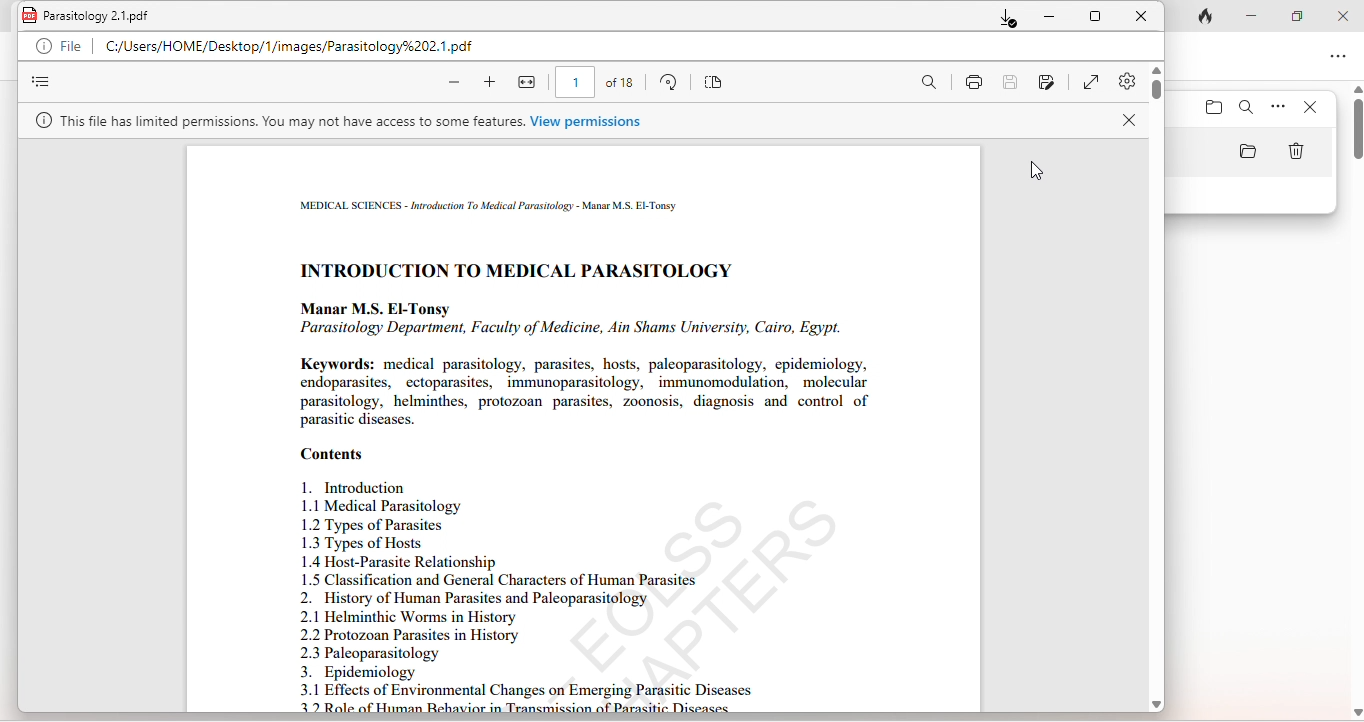  What do you see at coordinates (334, 47) in the screenshot?
I see `C/Users/Home/Desktop/1/Images/Parasitology%202.1.pdf` at bounding box center [334, 47].